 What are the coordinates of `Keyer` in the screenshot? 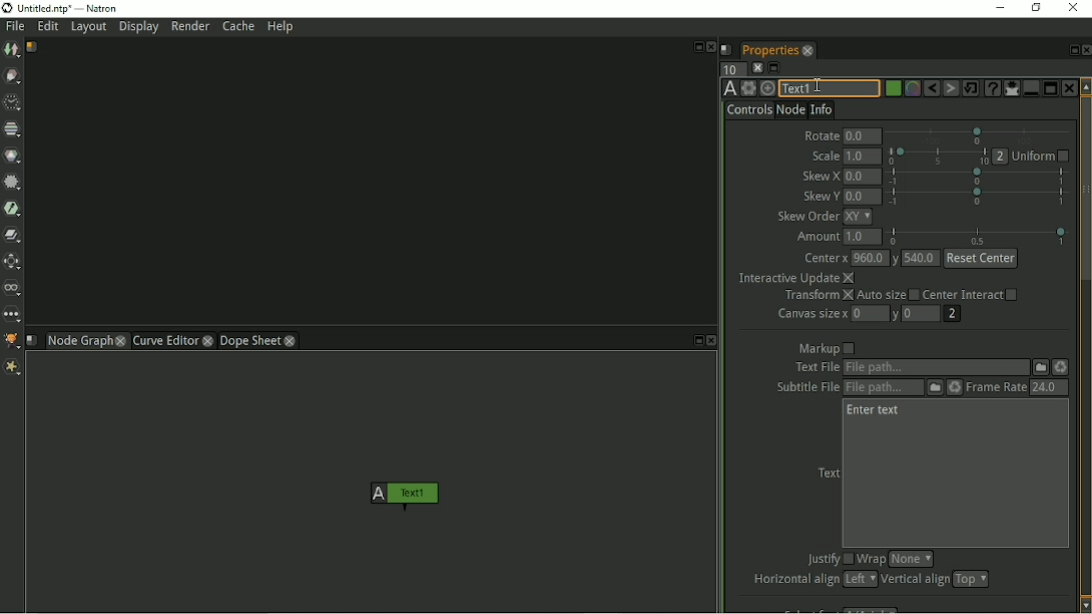 It's located at (14, 209).